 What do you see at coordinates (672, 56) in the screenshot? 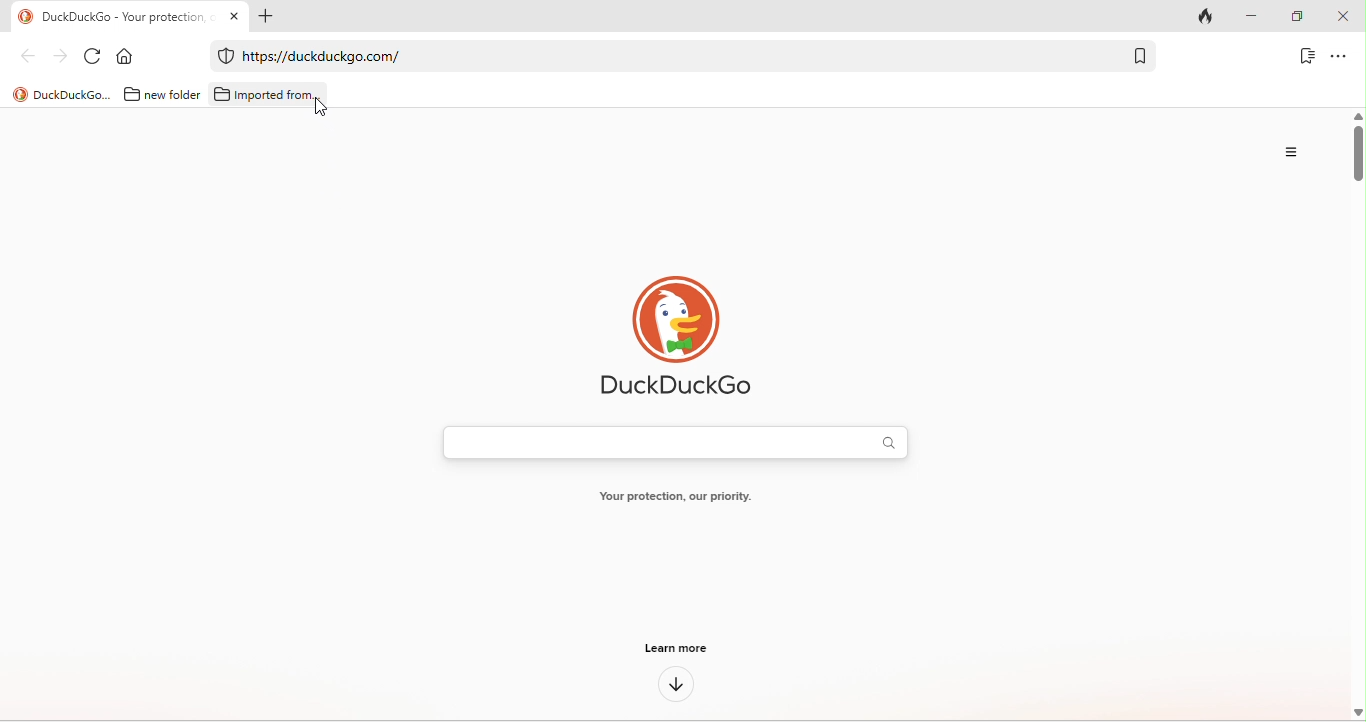
I see `web link` at bounding box center [672, 56].